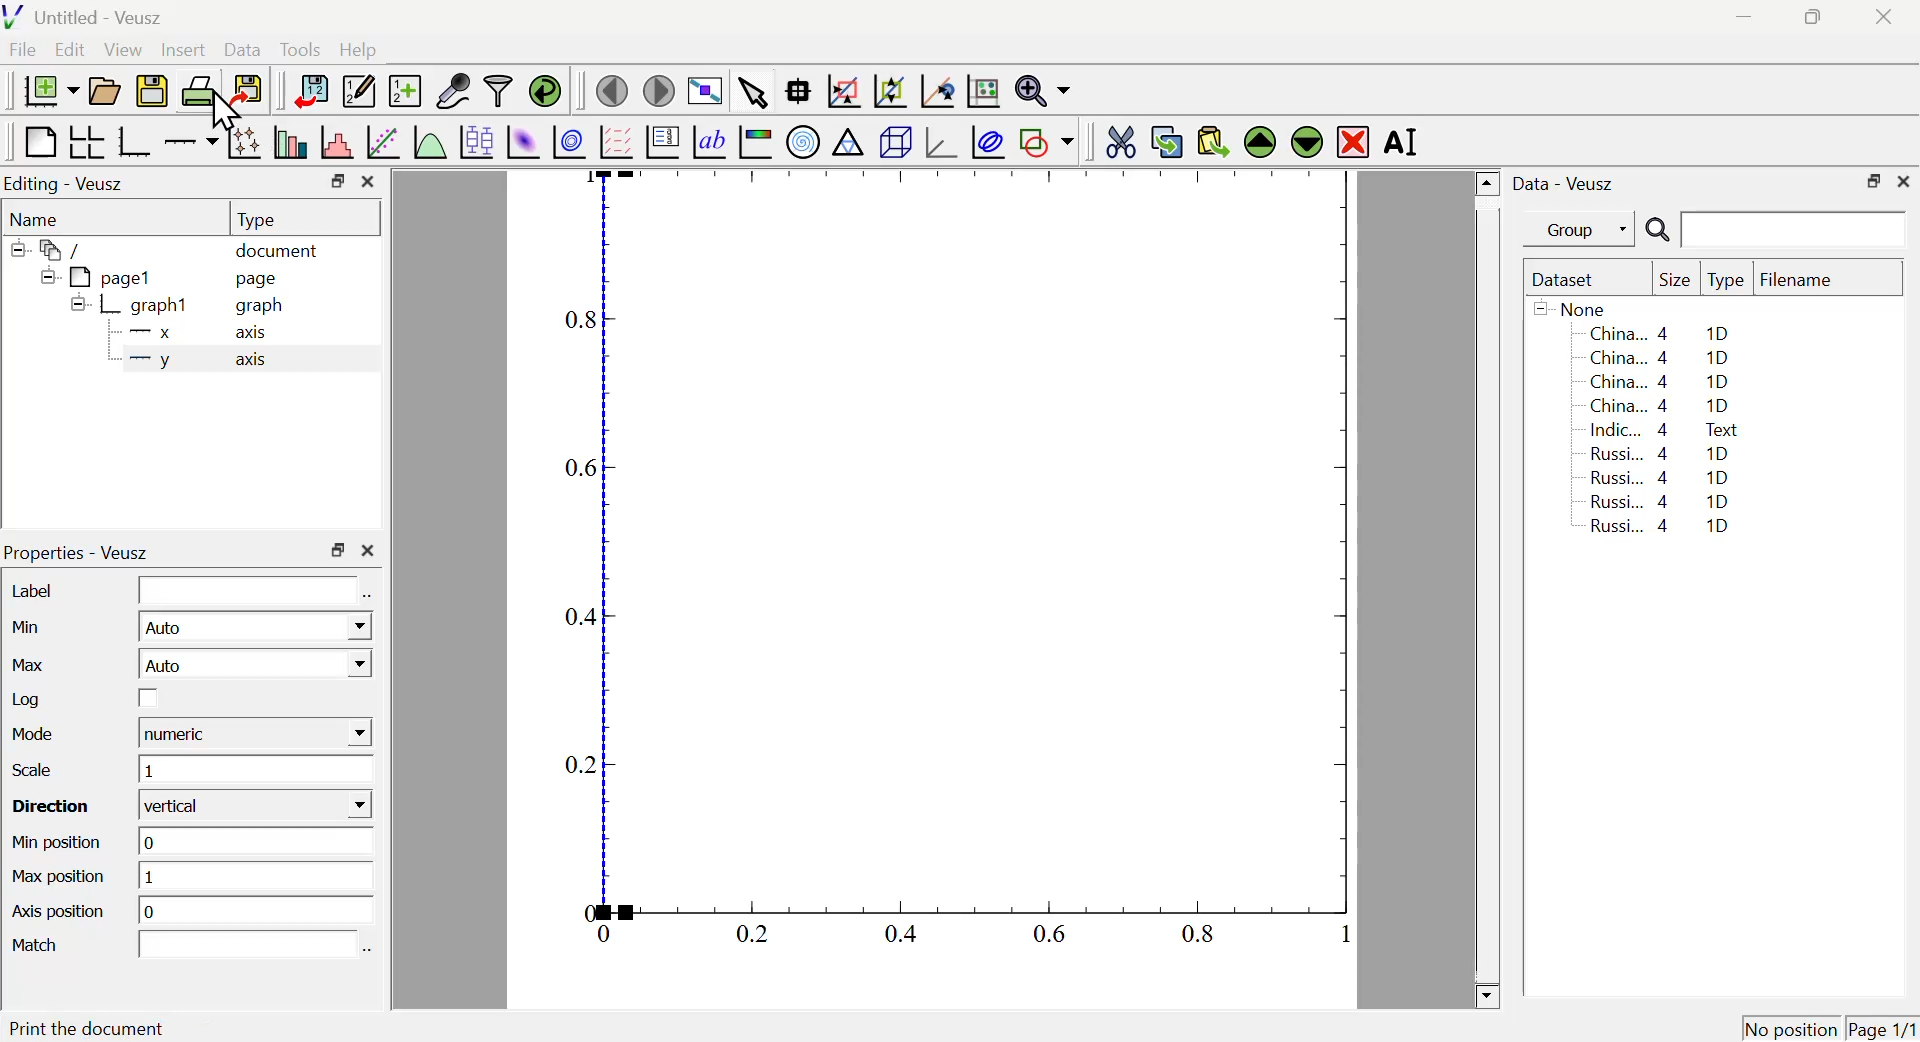 This screenshot has width=1920, height=1042. I want to click on Auto, so click(255, 627).